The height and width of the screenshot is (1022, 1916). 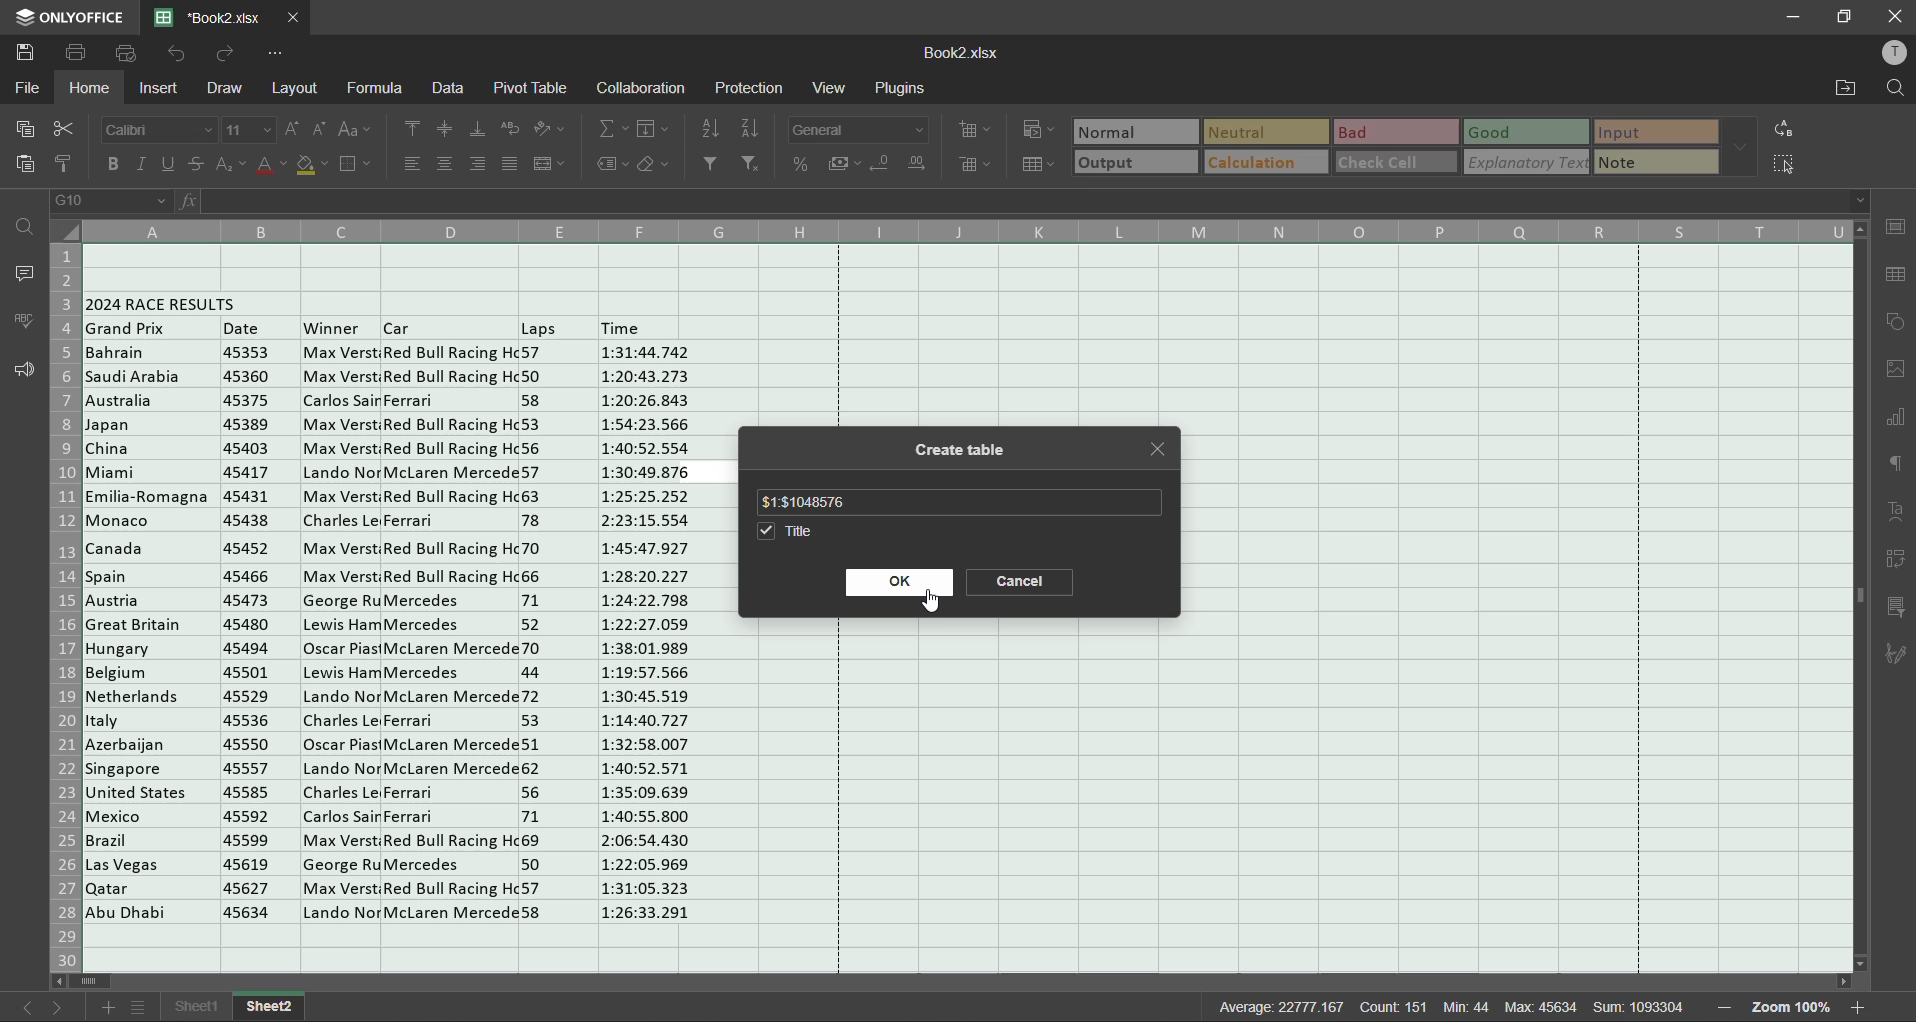 I want to click on view, so click(x=835, y=90).